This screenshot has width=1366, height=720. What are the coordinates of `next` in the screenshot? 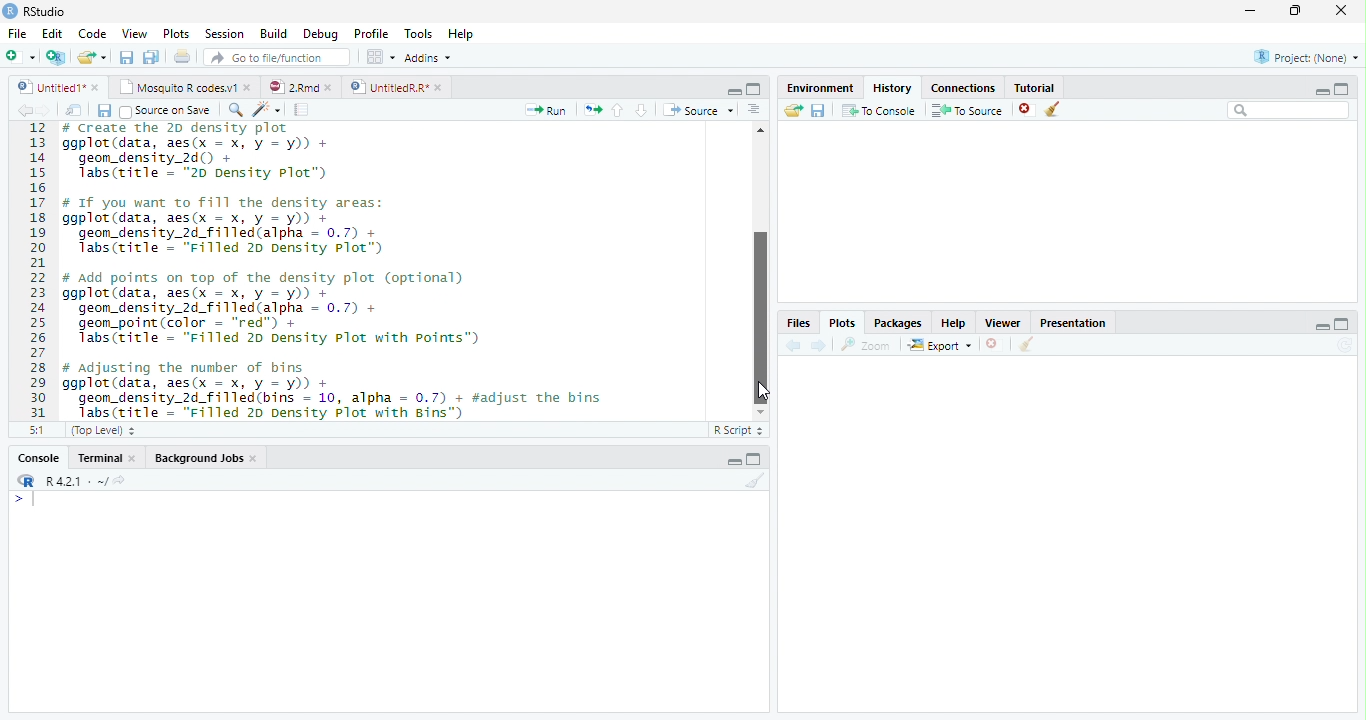 It's located at (52, 112).